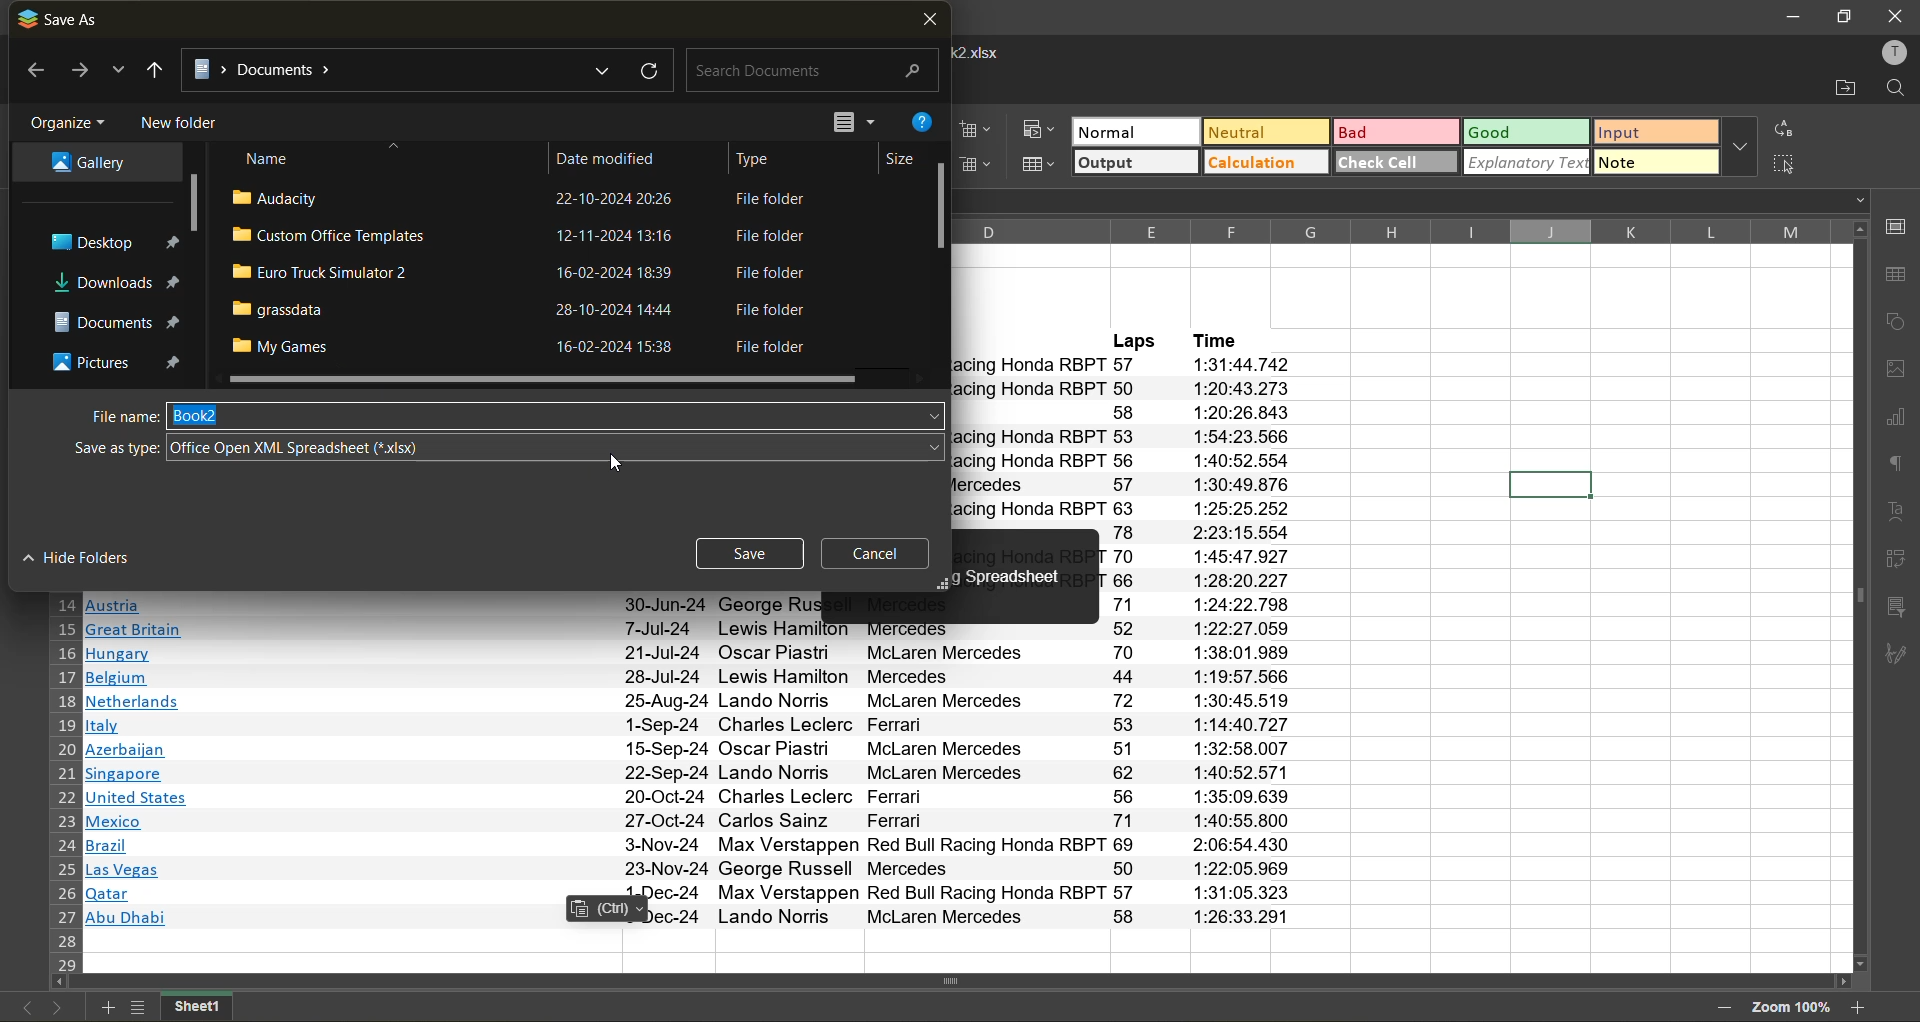  Describe the element at coordinates (108, 244) in the screenshot. I see `folder` at that location.